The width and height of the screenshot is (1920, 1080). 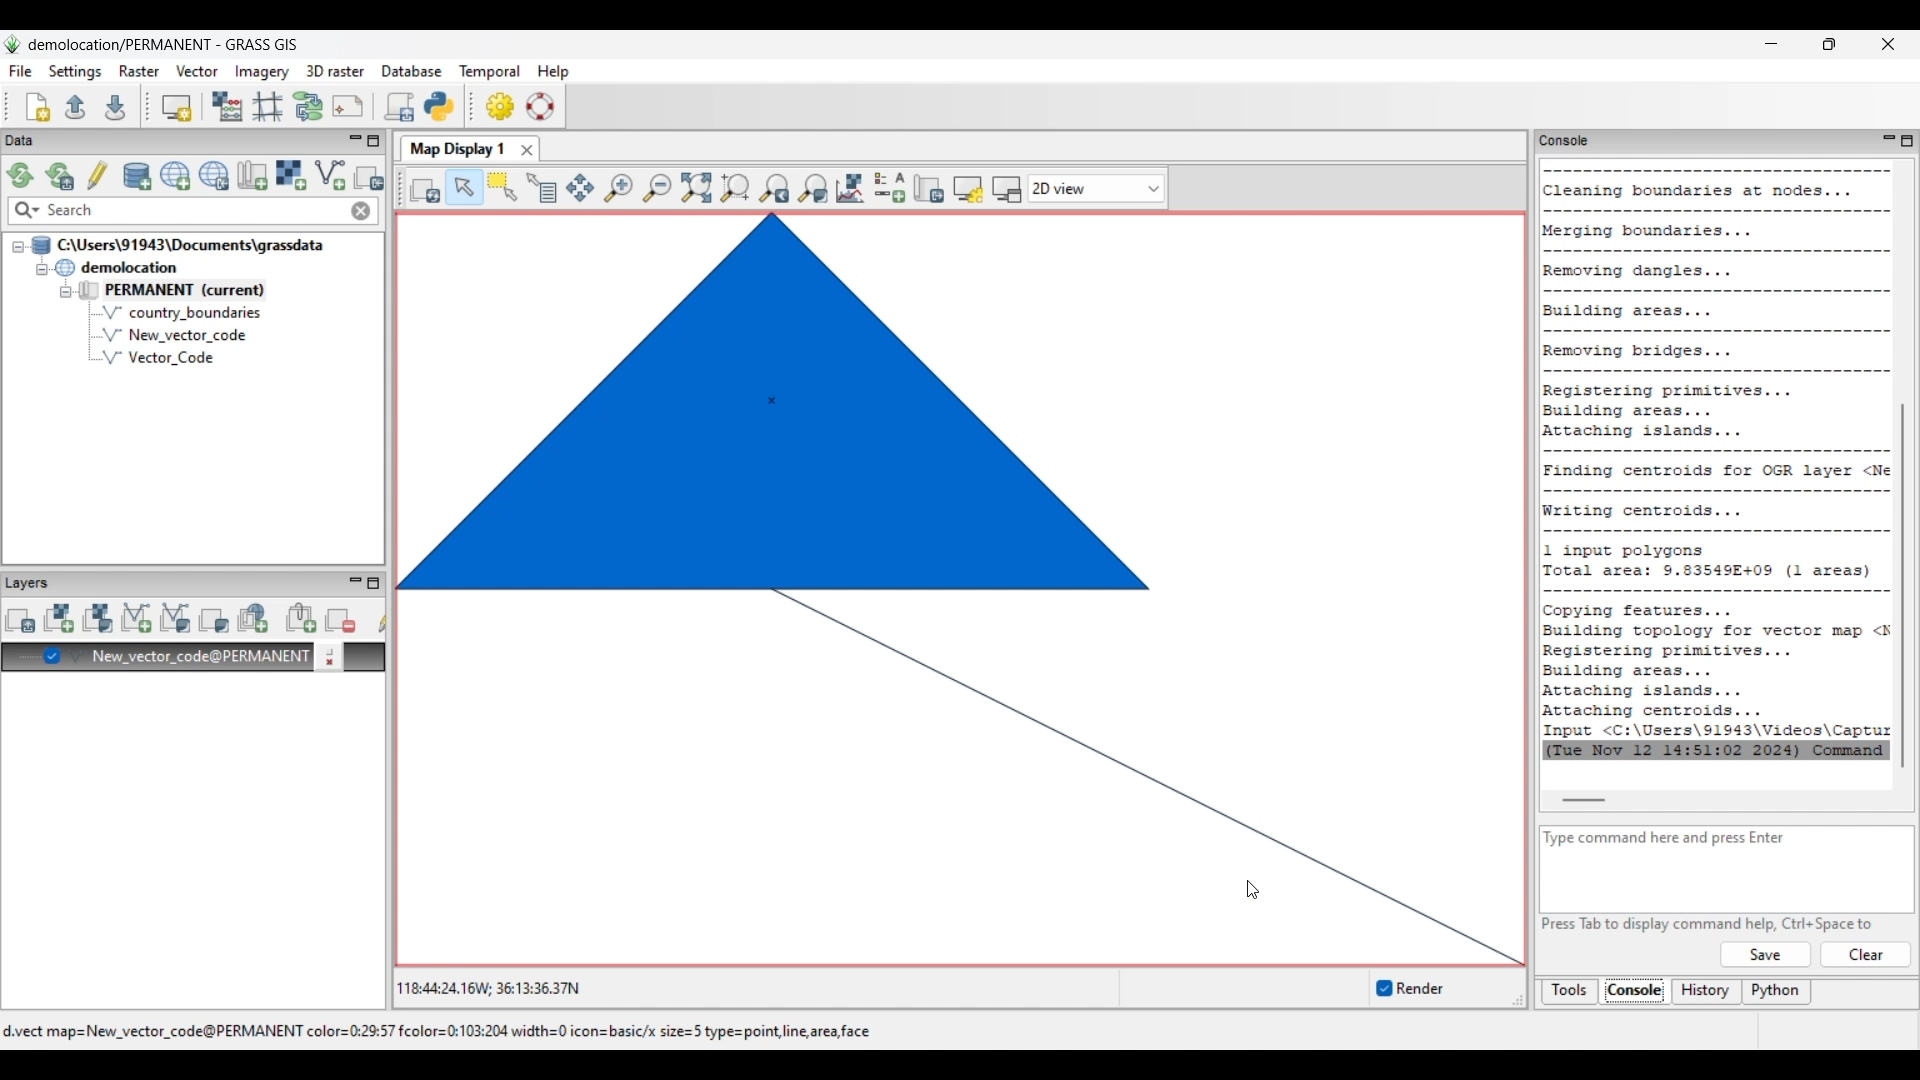 What do you see at coordinates (553, 71) in the screenshot?
I see `Help menu` at bounding box center [553, 71].